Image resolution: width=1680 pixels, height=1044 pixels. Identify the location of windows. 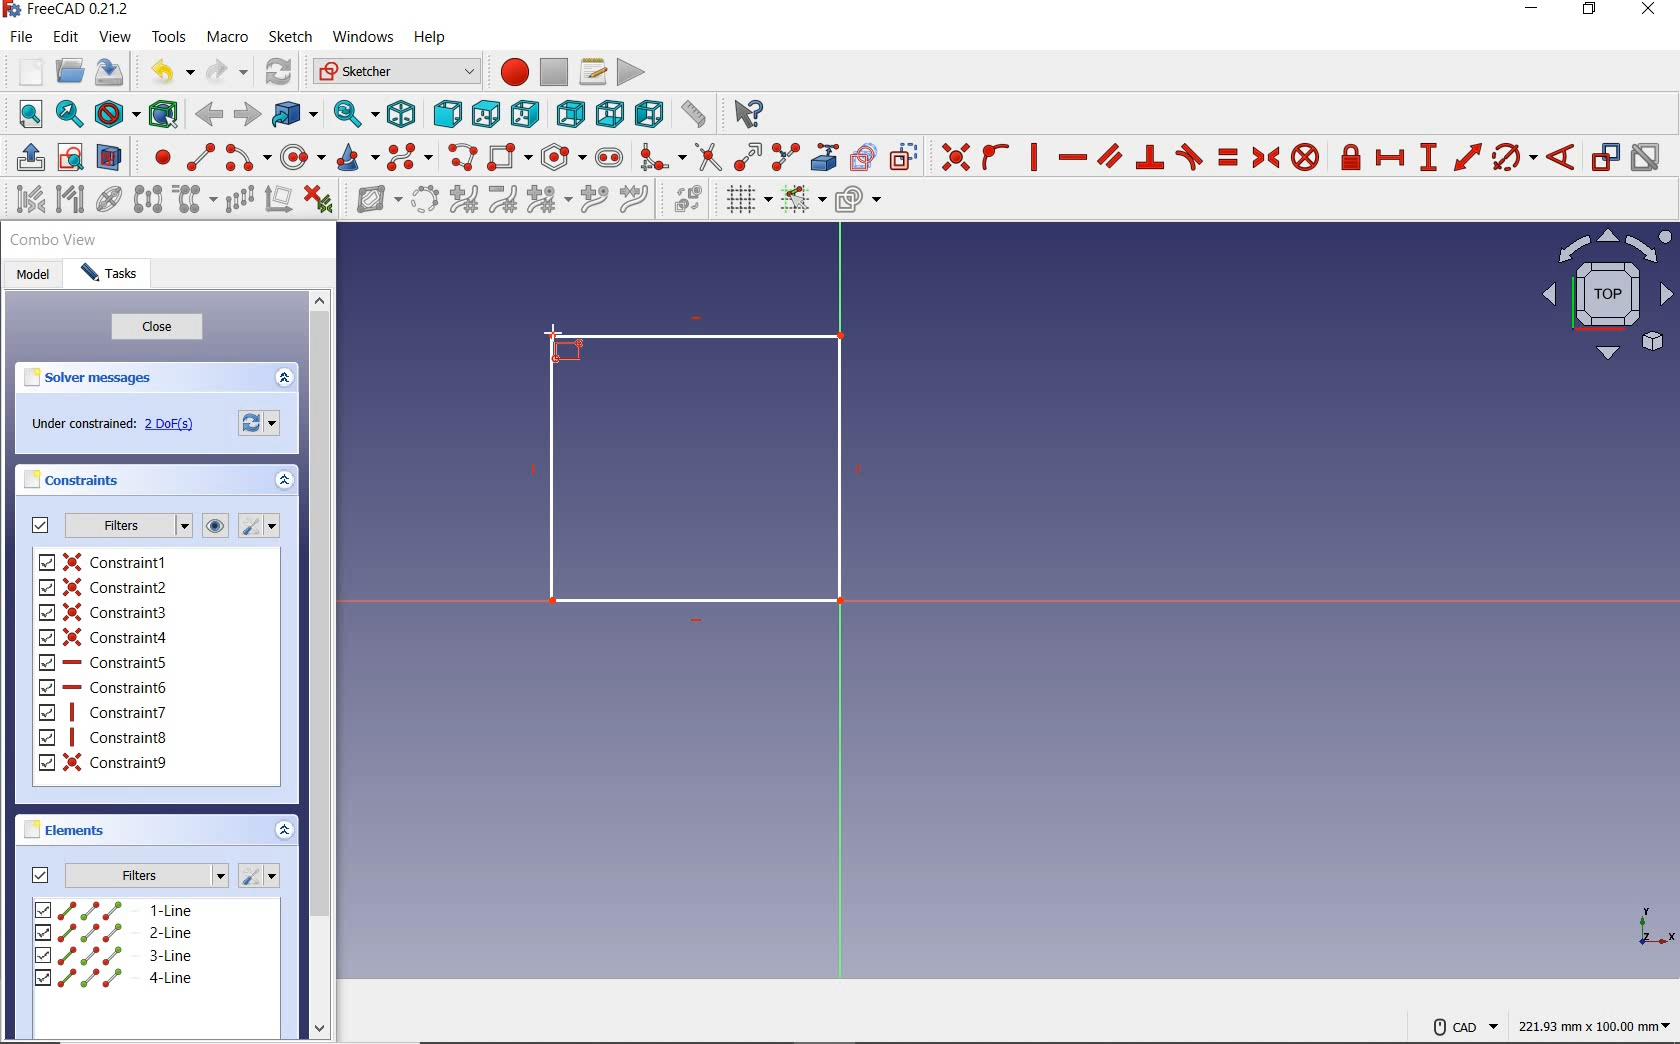
(363, 39).